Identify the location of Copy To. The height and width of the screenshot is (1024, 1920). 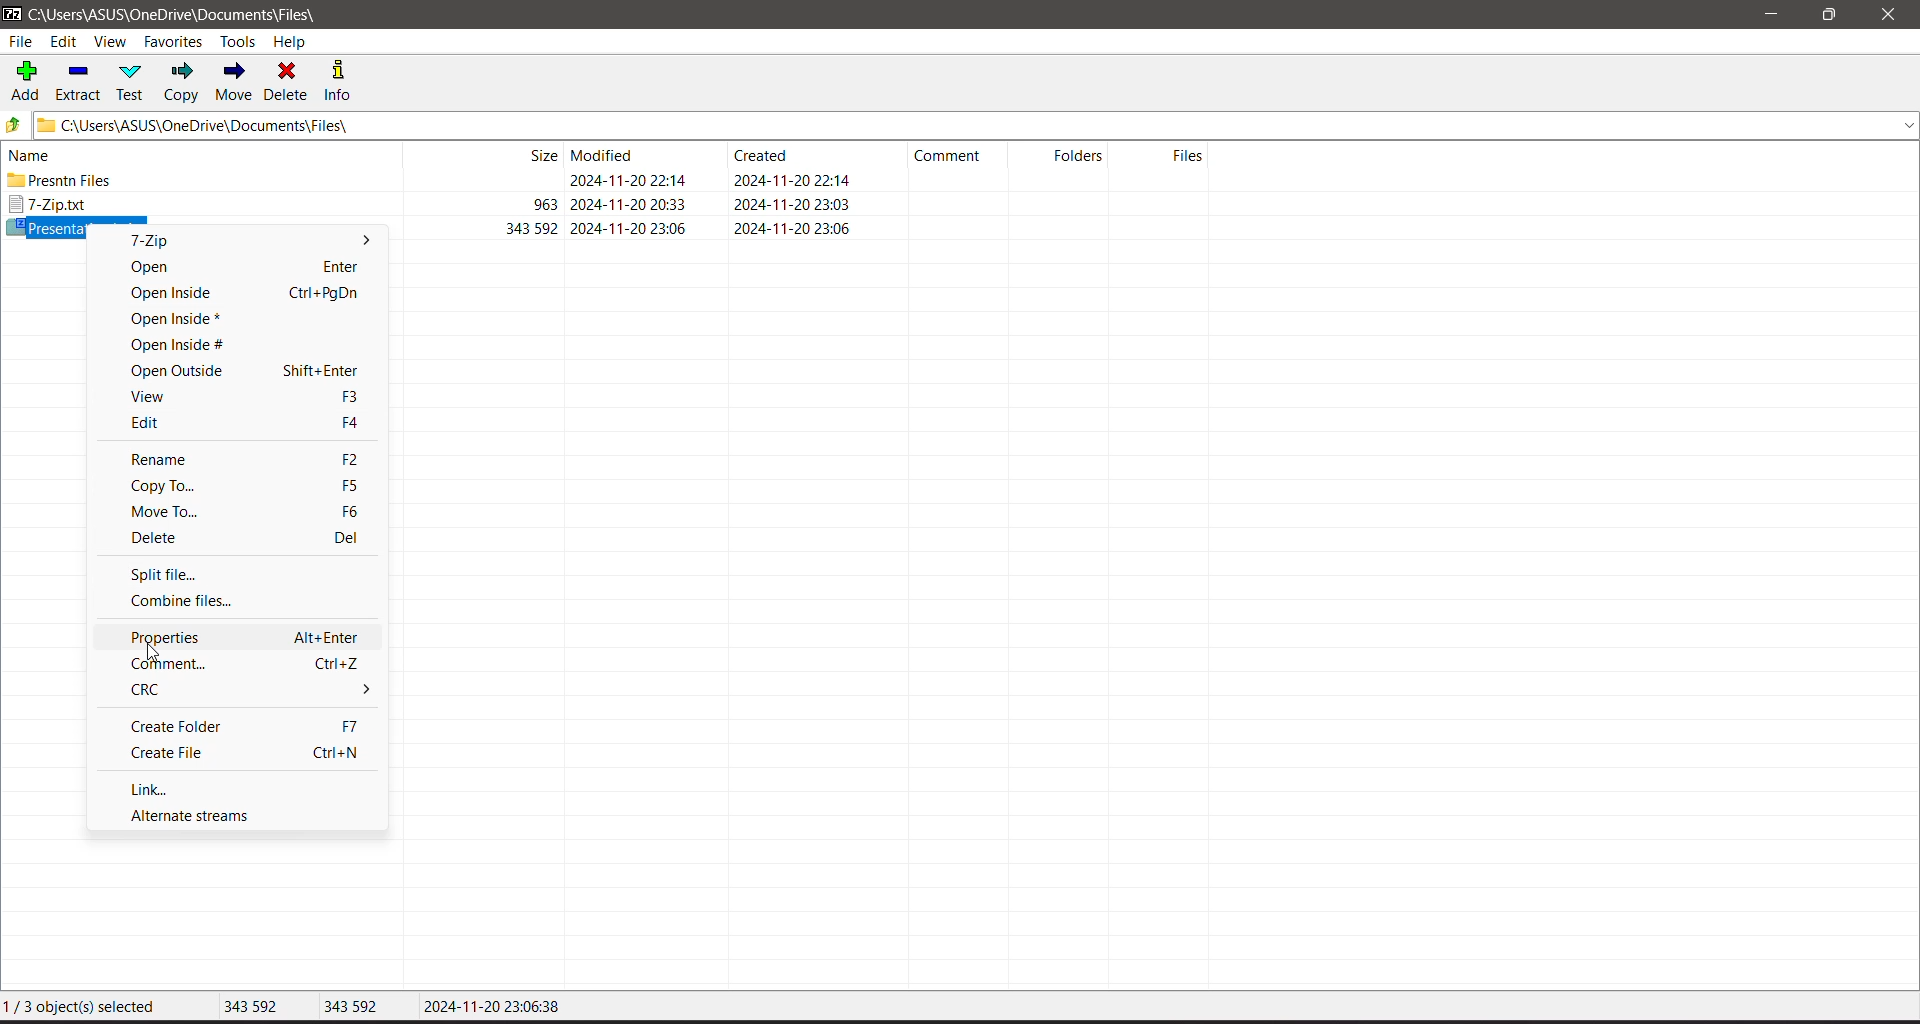
(241, 485).